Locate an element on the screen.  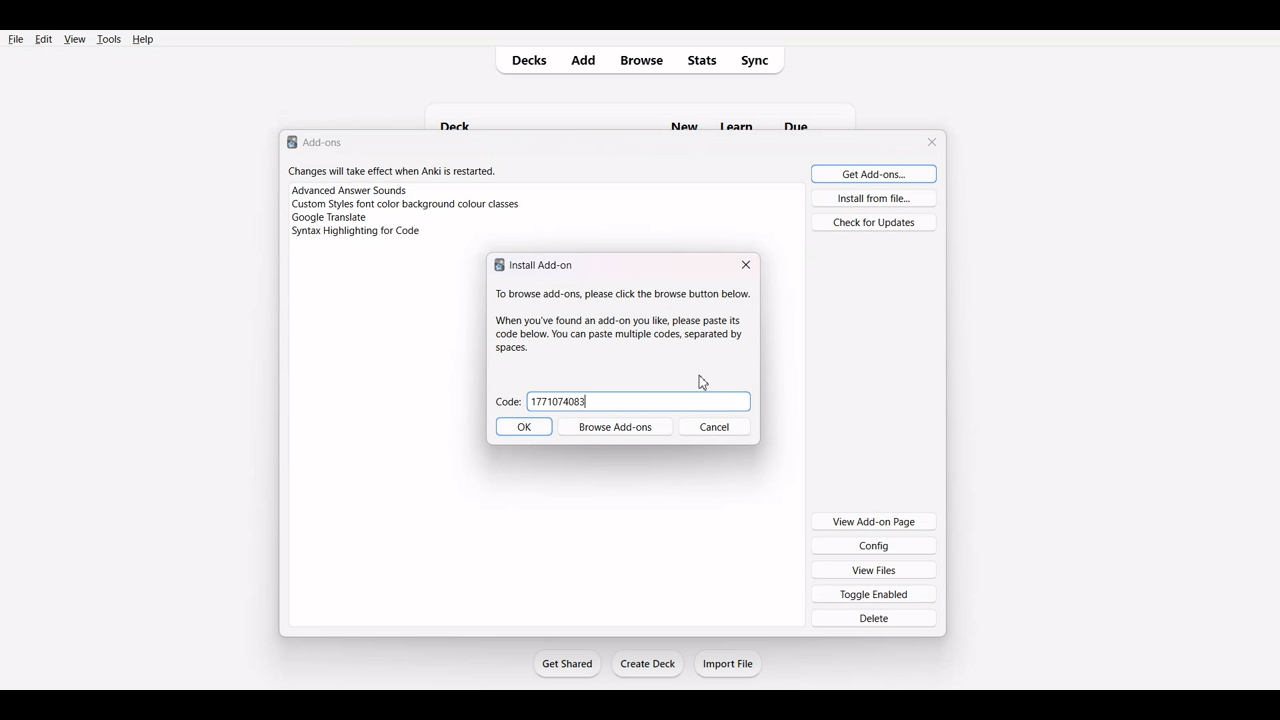
Create Deck is located at coordinates (649, 664).